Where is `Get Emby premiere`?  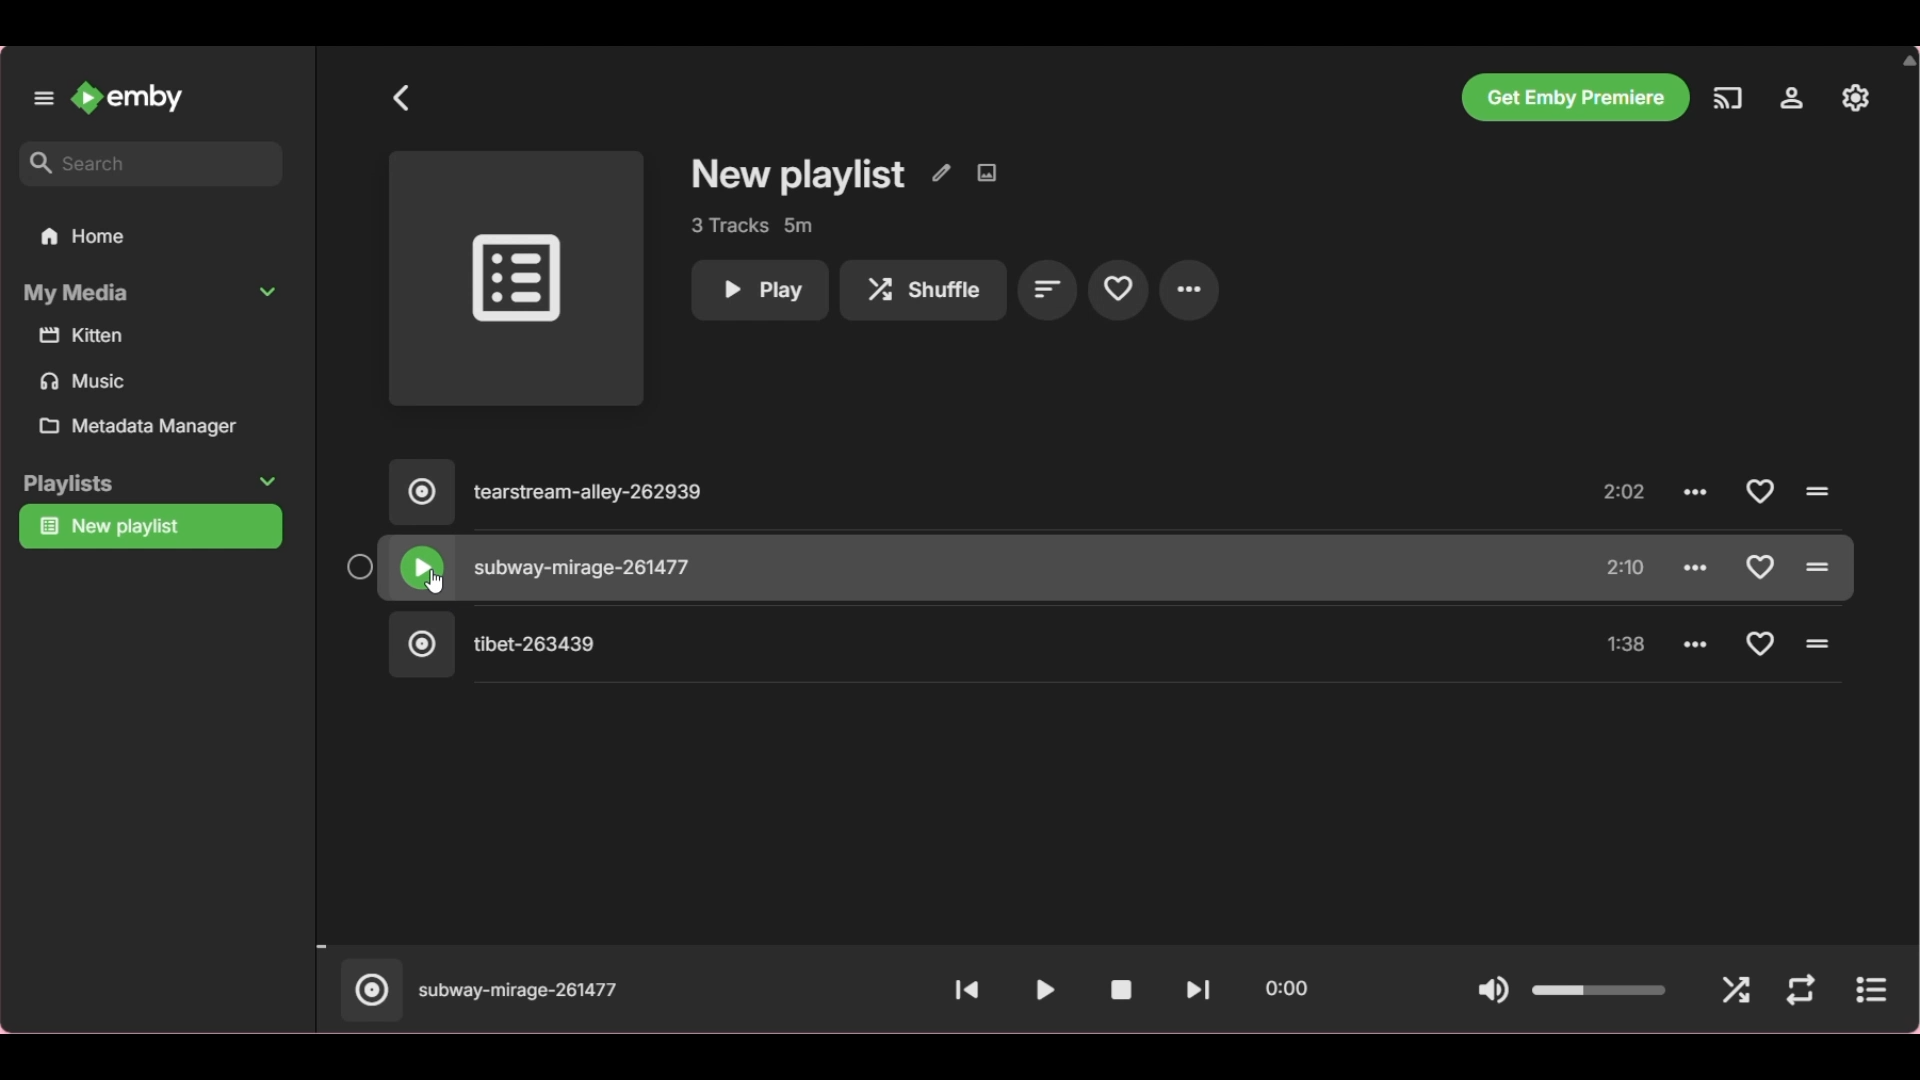 Get Emby premiere is located at coordinates (1574, 97).